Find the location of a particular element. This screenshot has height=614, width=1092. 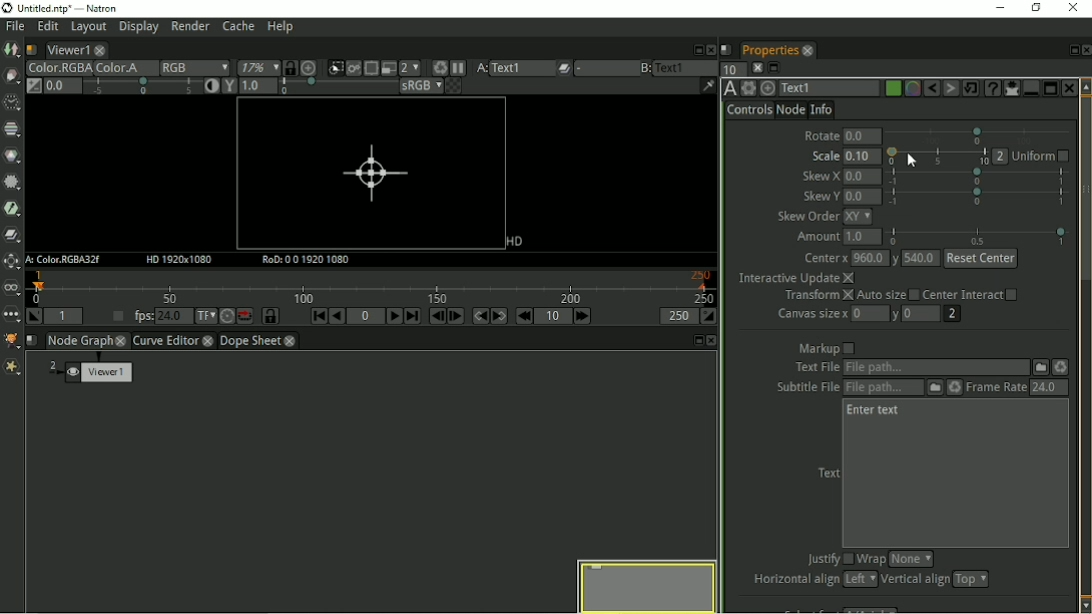

Script name is located at coordinates (726, 50).